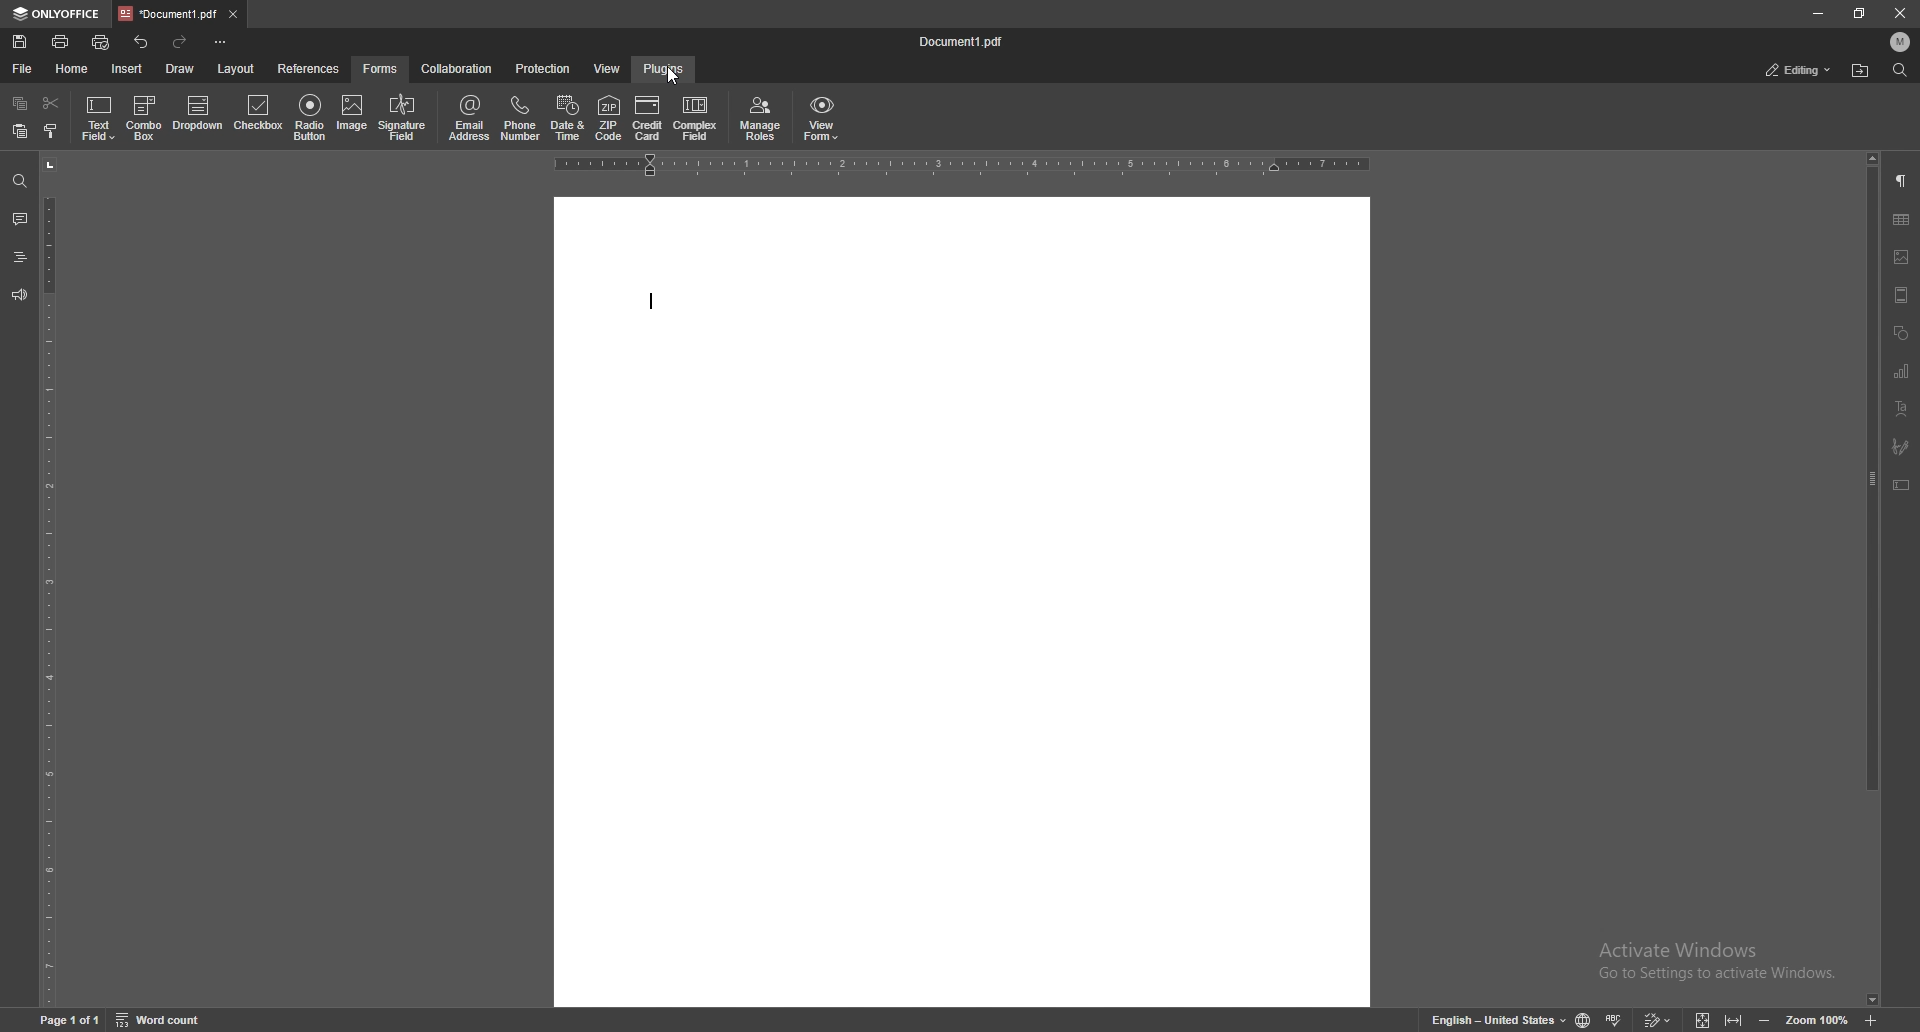 This screenshot has width=1920, height=1032. What do you see at coordinates (1901, 486) in the screenshot?
I see `text box` at bounding box center [1901, 486].